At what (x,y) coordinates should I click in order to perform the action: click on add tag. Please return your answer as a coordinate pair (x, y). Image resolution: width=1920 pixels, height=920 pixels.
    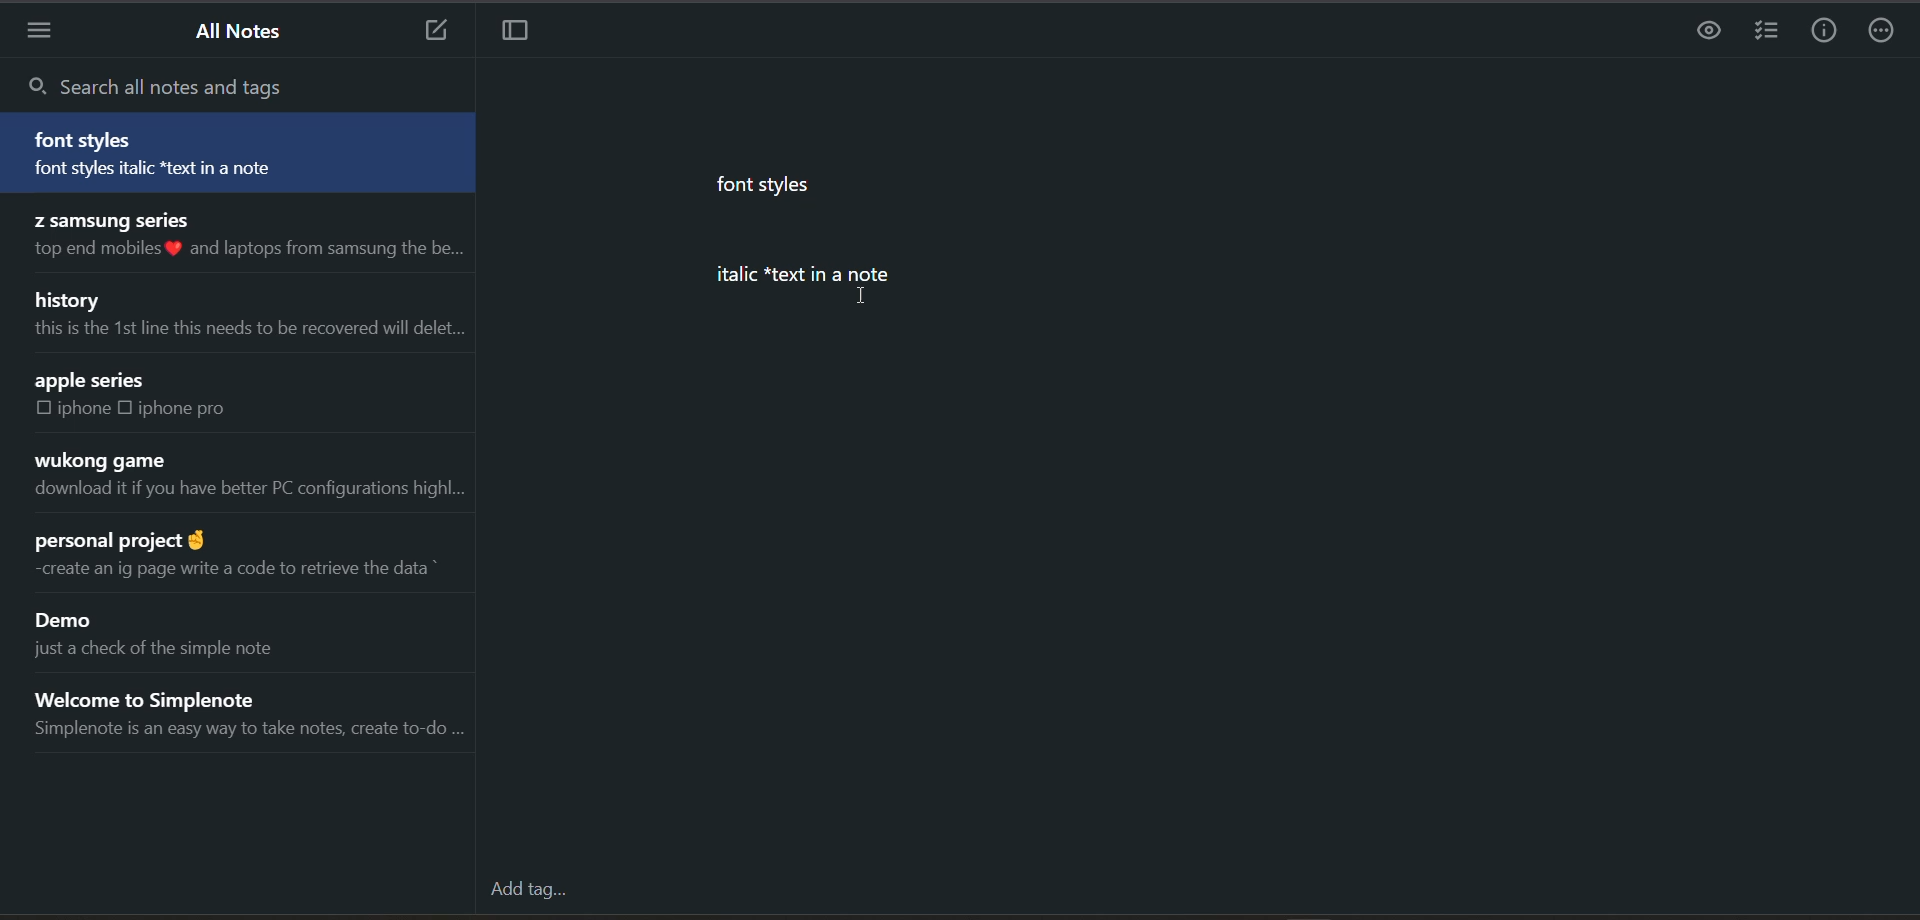
    Looking at the image, I should click on (531, 888).